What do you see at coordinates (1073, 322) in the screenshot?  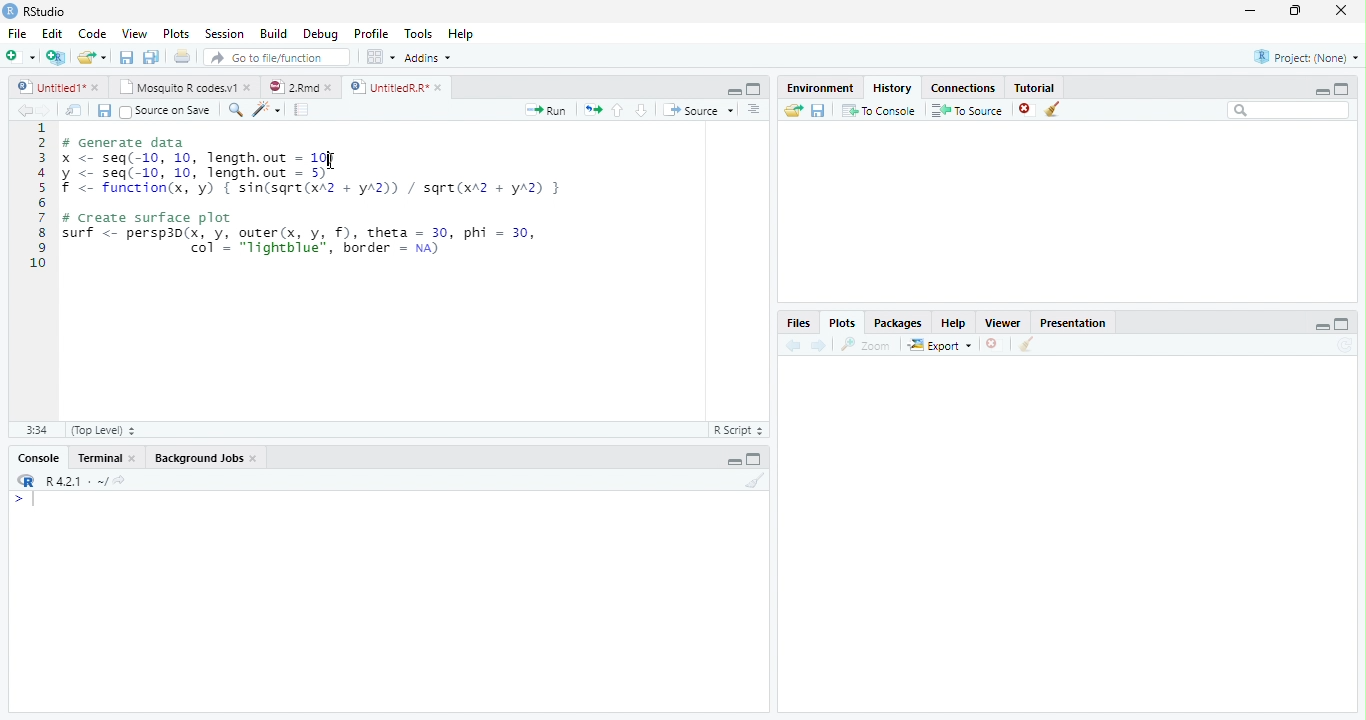 I see `Presentation` at bounding box center [1073, 322].